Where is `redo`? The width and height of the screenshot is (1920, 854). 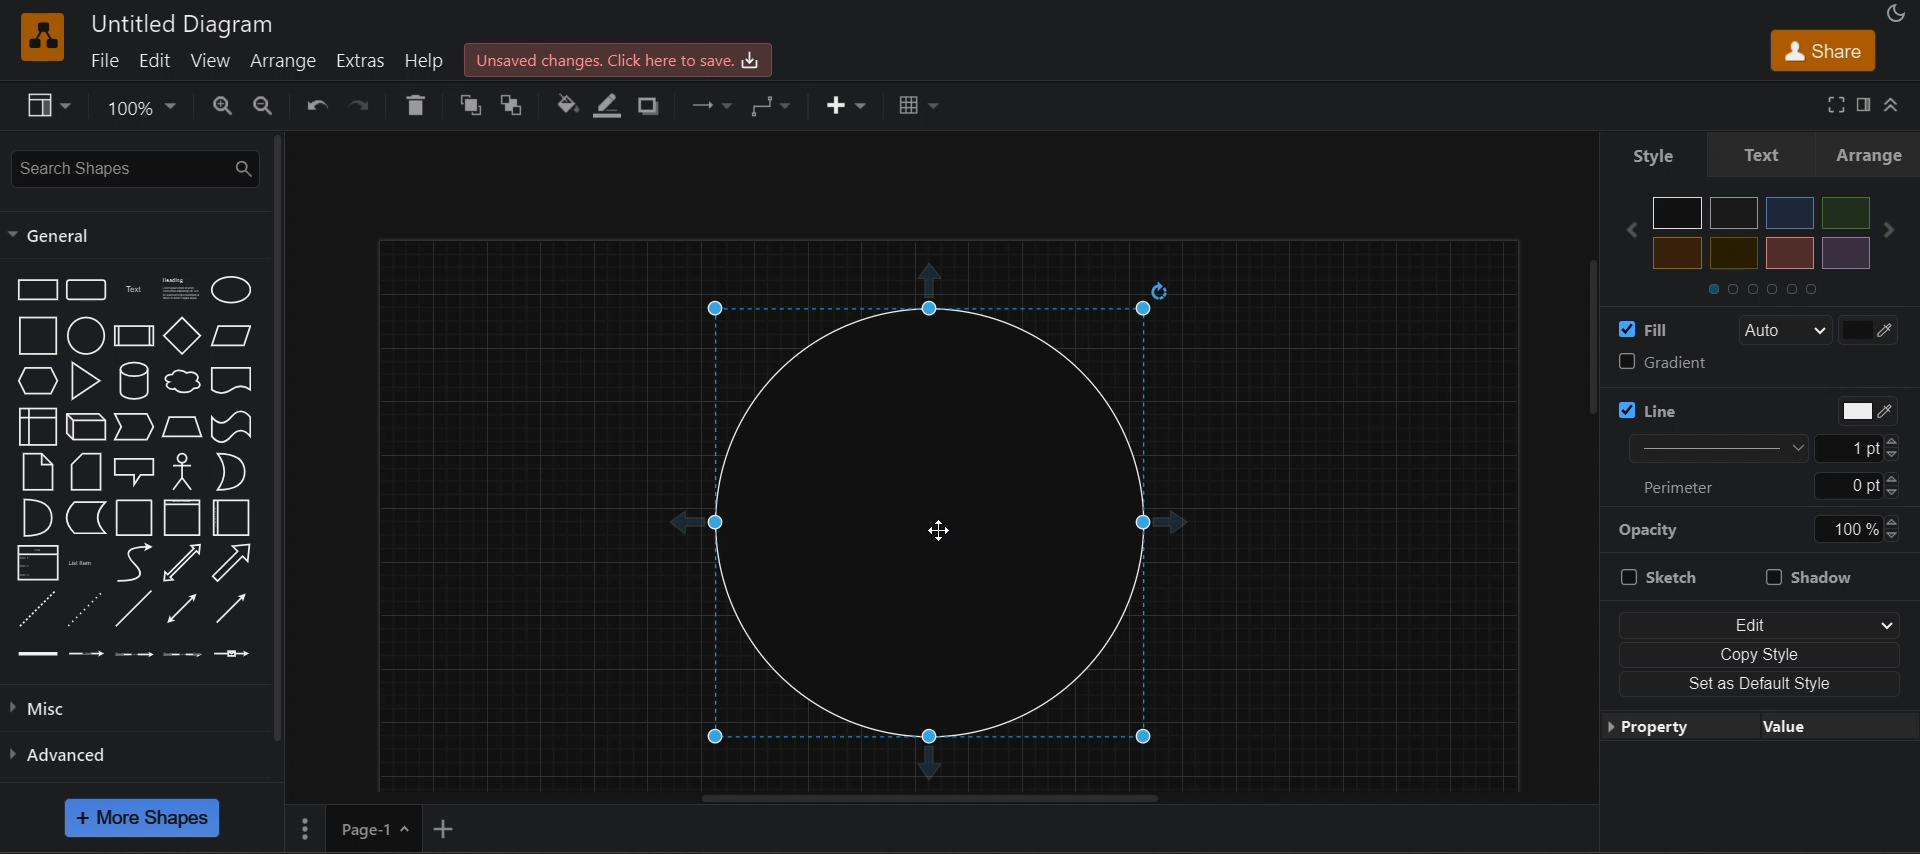
redo is located at coordinates (366, 103).